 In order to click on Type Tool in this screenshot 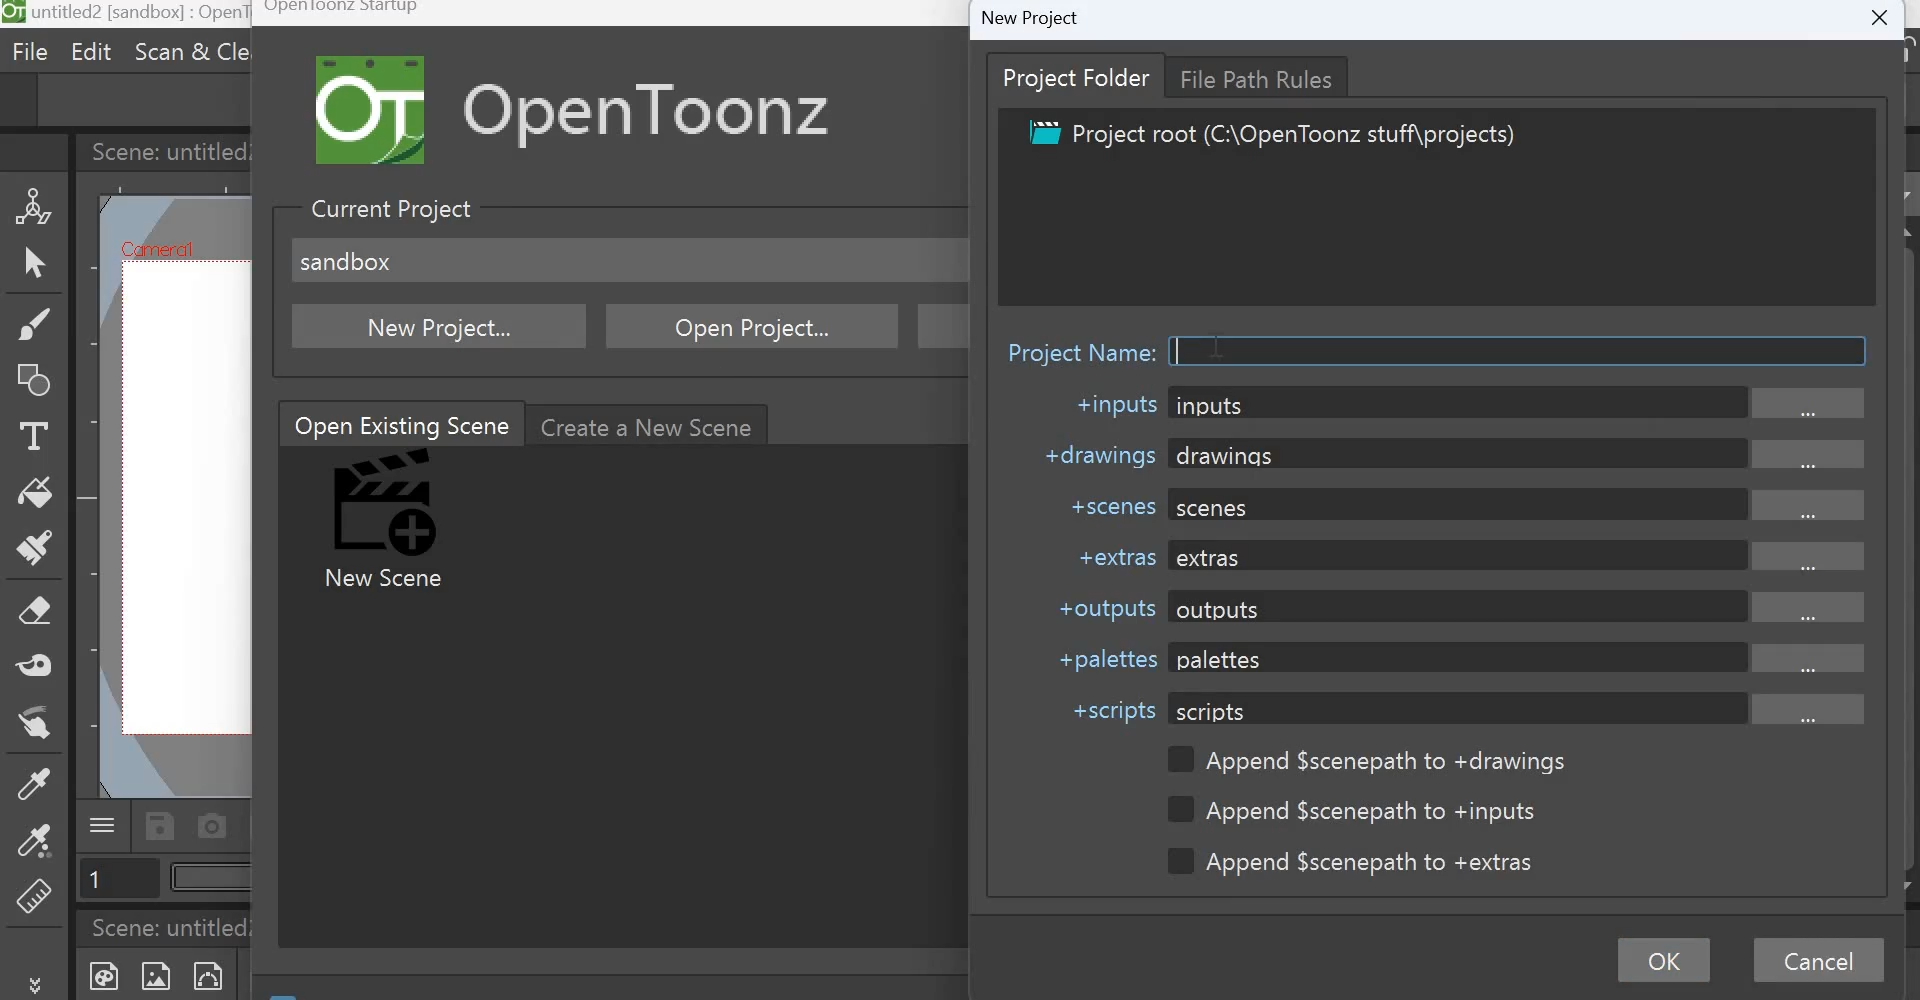, I will do `click(31, 439)`.